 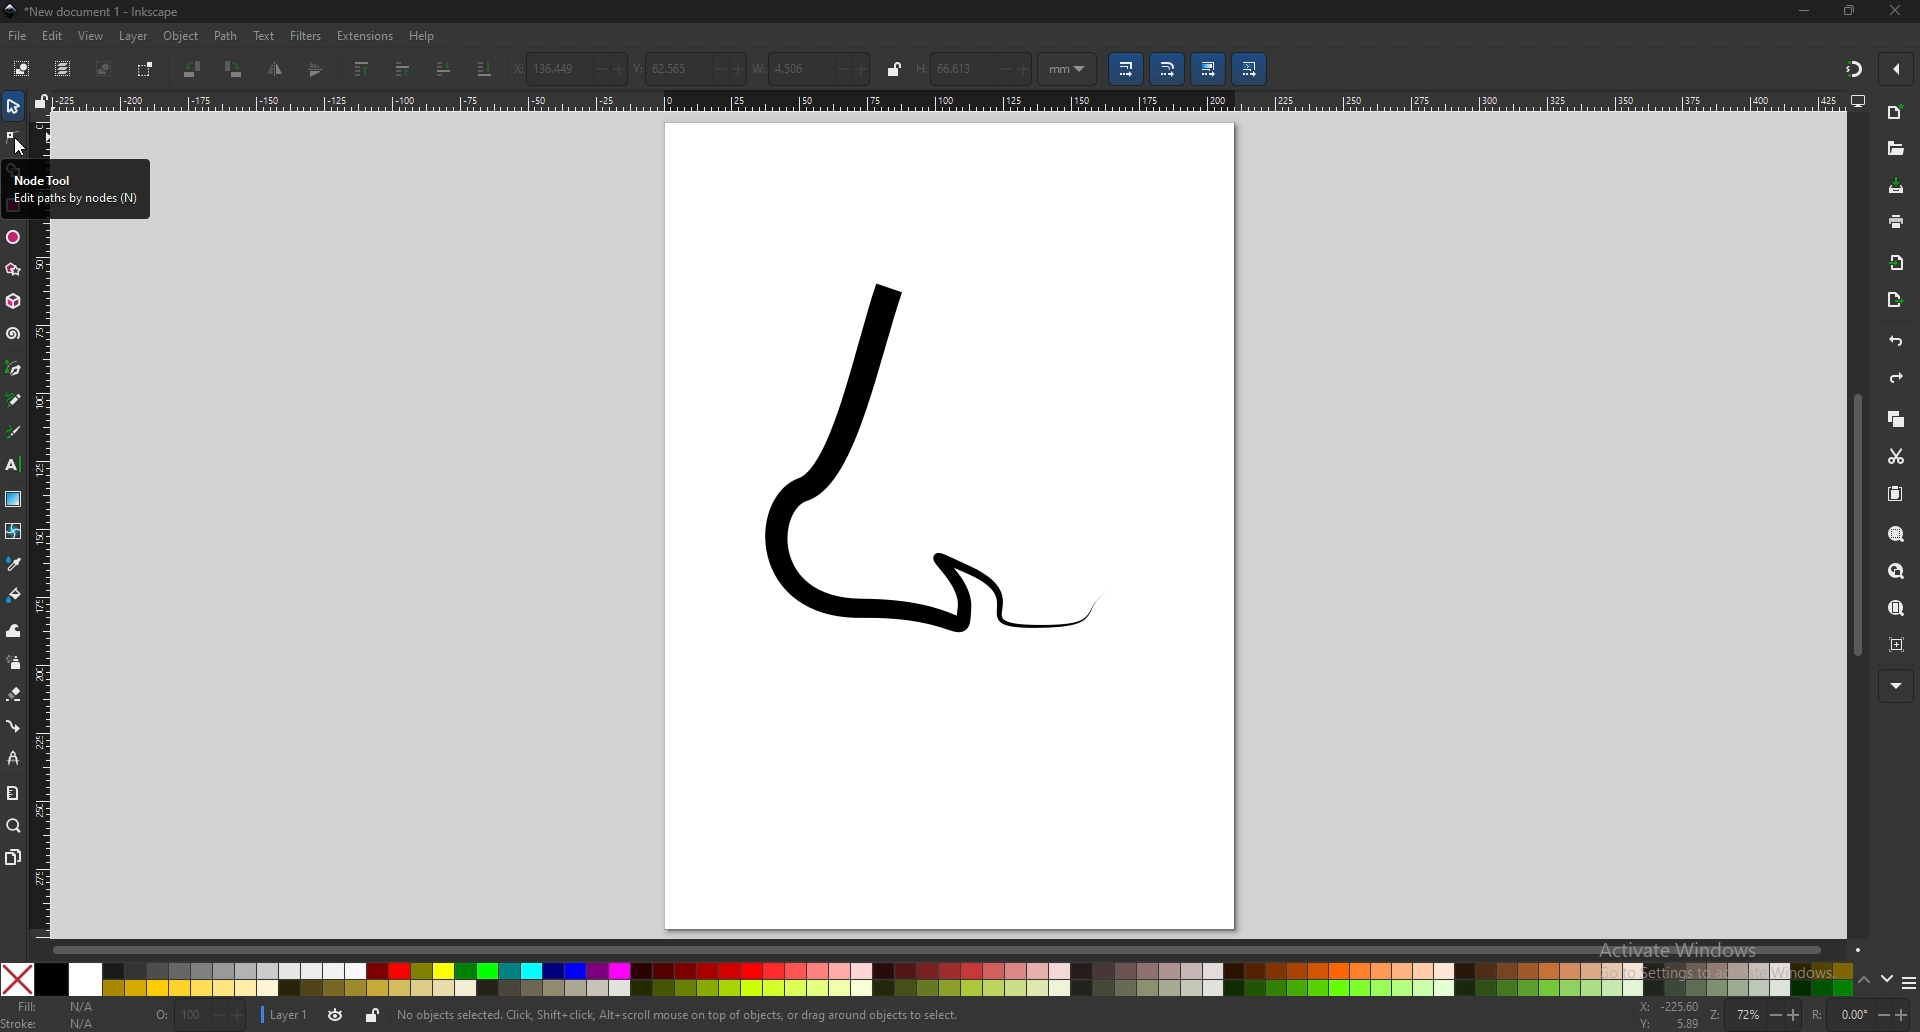 What do you see at coordinates (12, 334) in the screenshot?
I see `spiral` at bounding box center [12, 334].